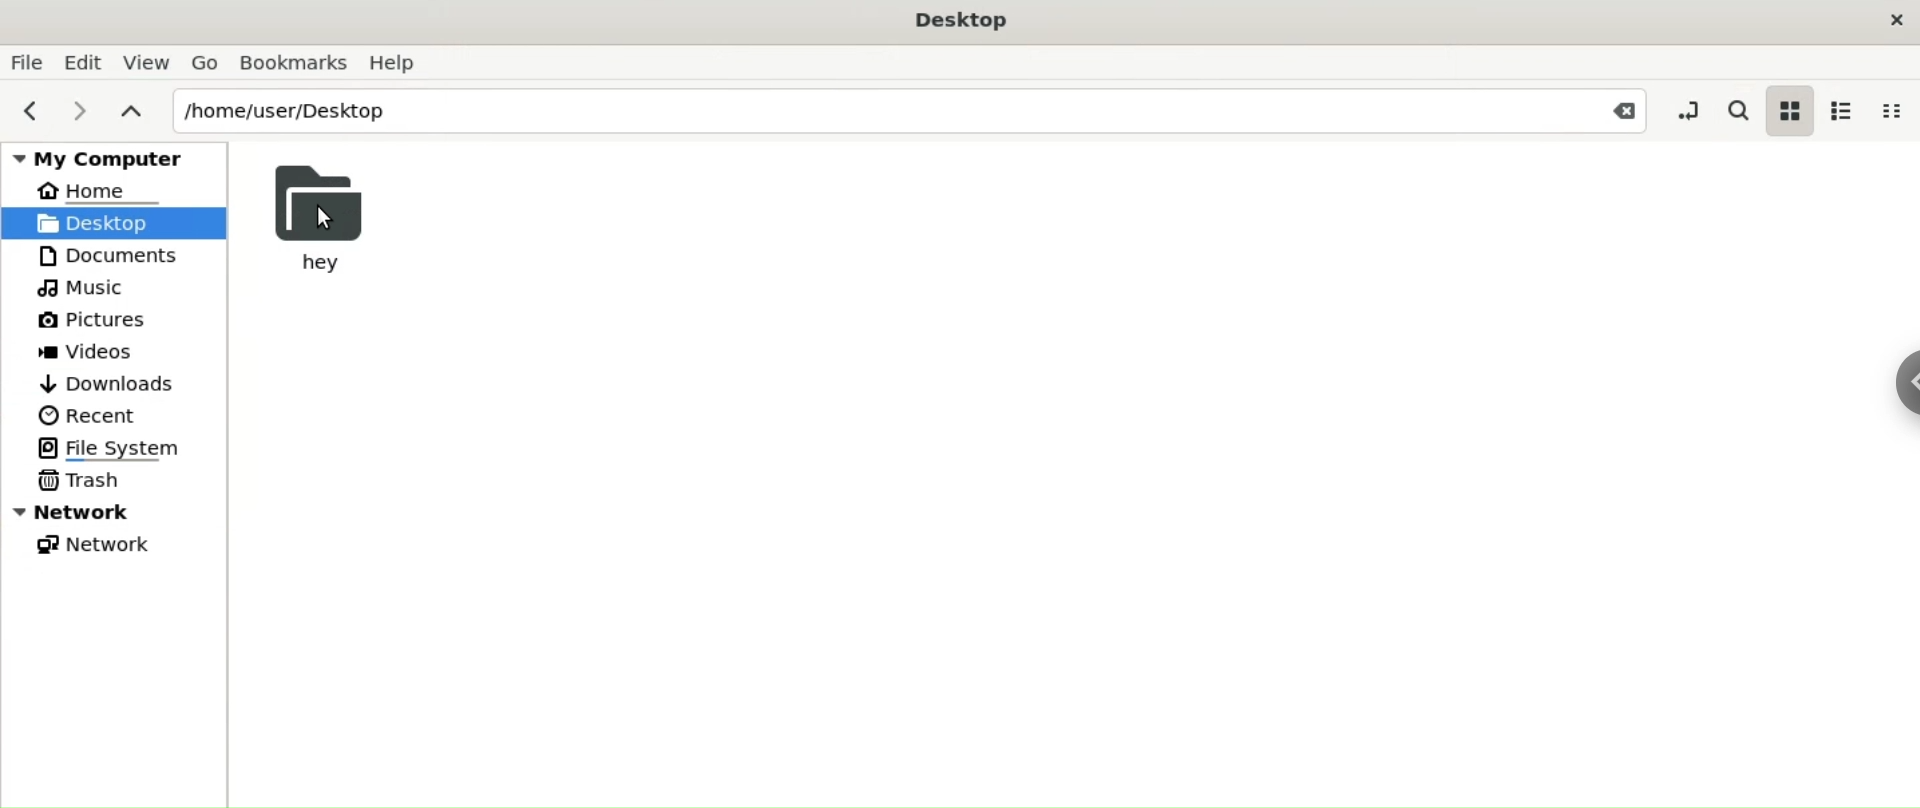  Describe the element at coordinates (80, 481) in the screenshot. I see `Trash` at that location.